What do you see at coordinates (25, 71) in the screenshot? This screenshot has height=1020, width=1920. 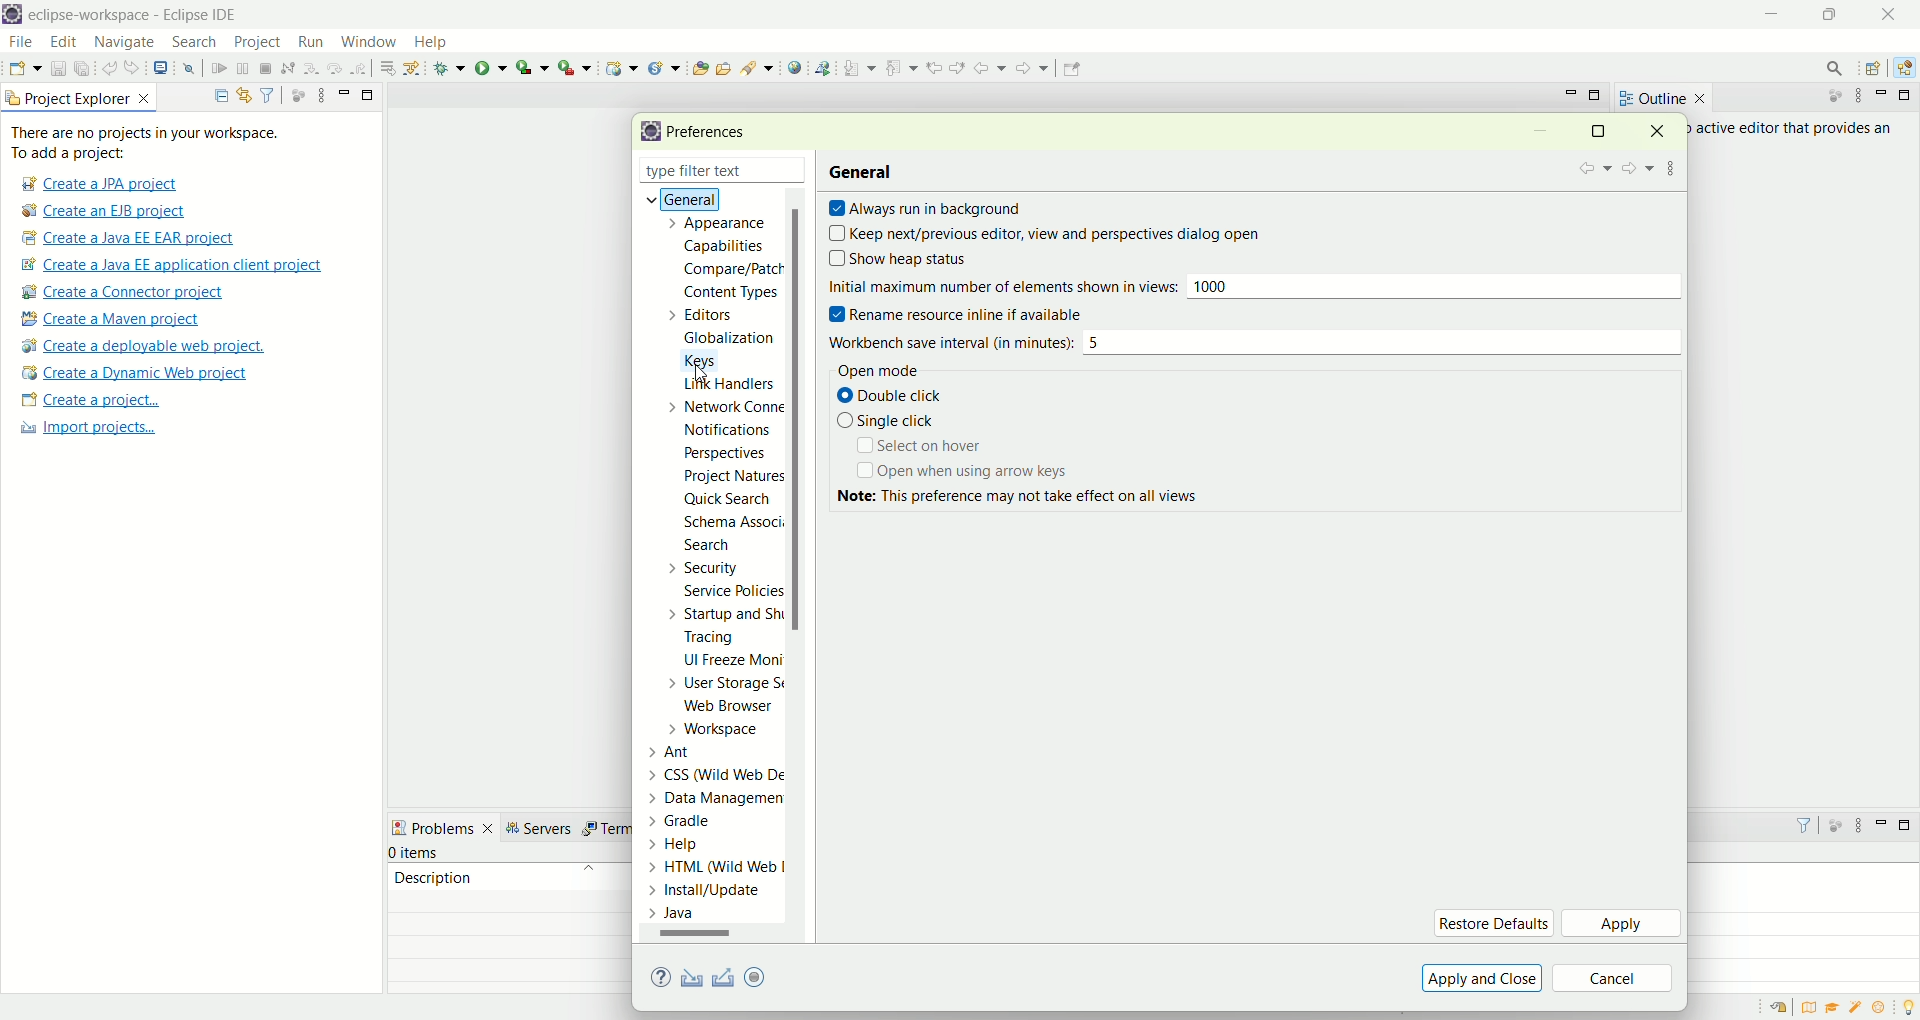 I see `open` at bounding box center [25, 71].